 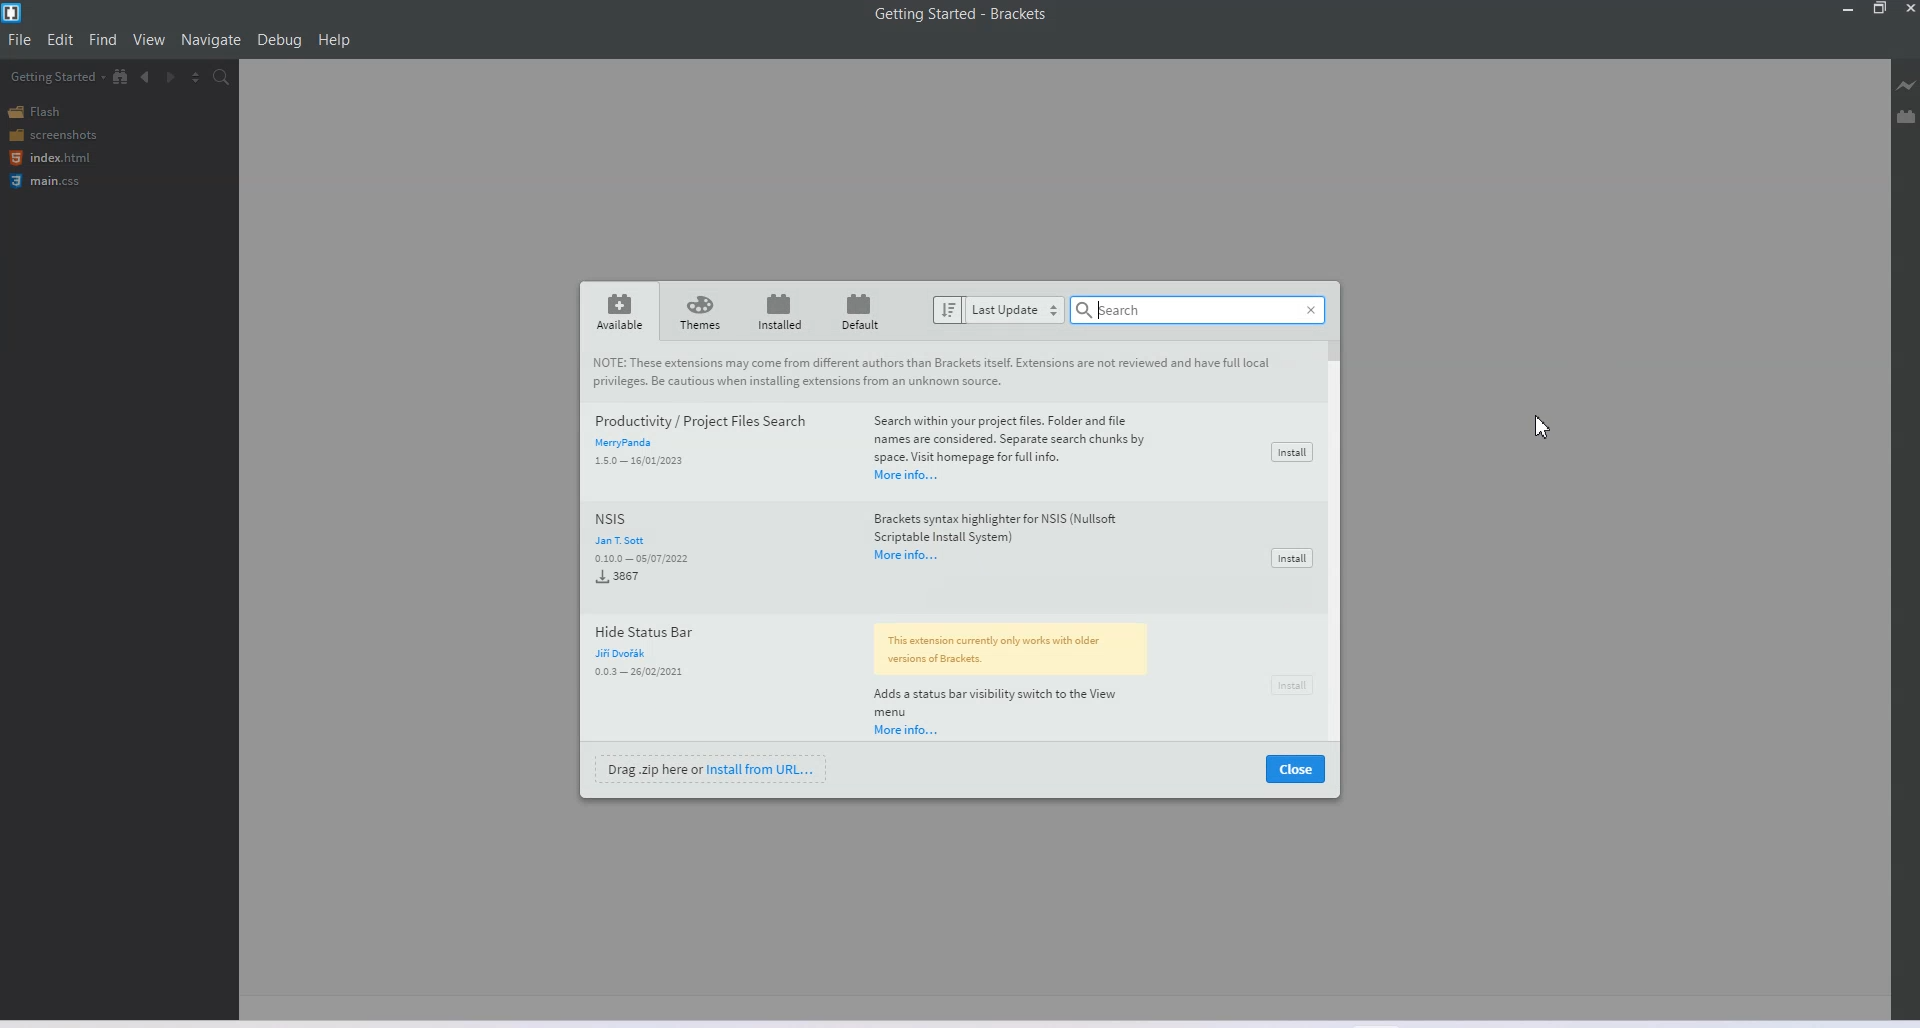 I want to click on index.html, so click(x=50, y=158).